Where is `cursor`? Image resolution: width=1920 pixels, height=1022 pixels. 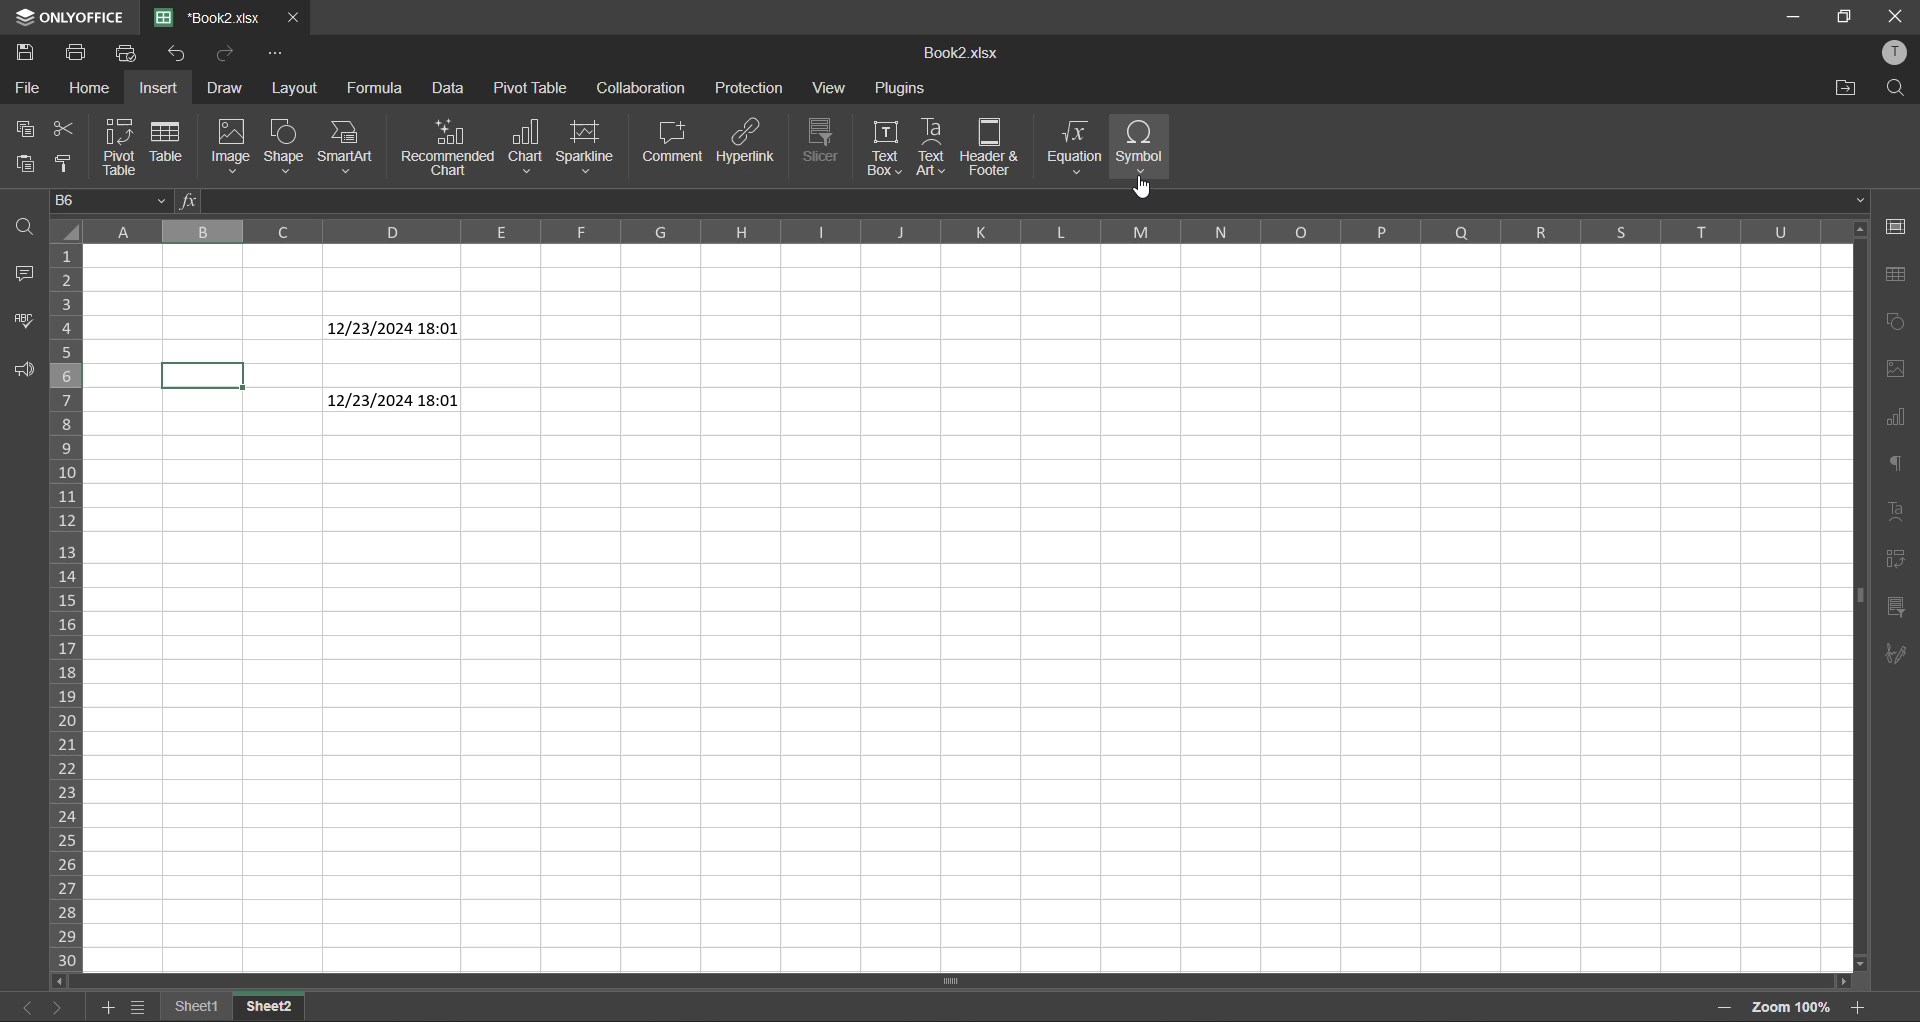 cursor is located at coordinates (1146, 189).